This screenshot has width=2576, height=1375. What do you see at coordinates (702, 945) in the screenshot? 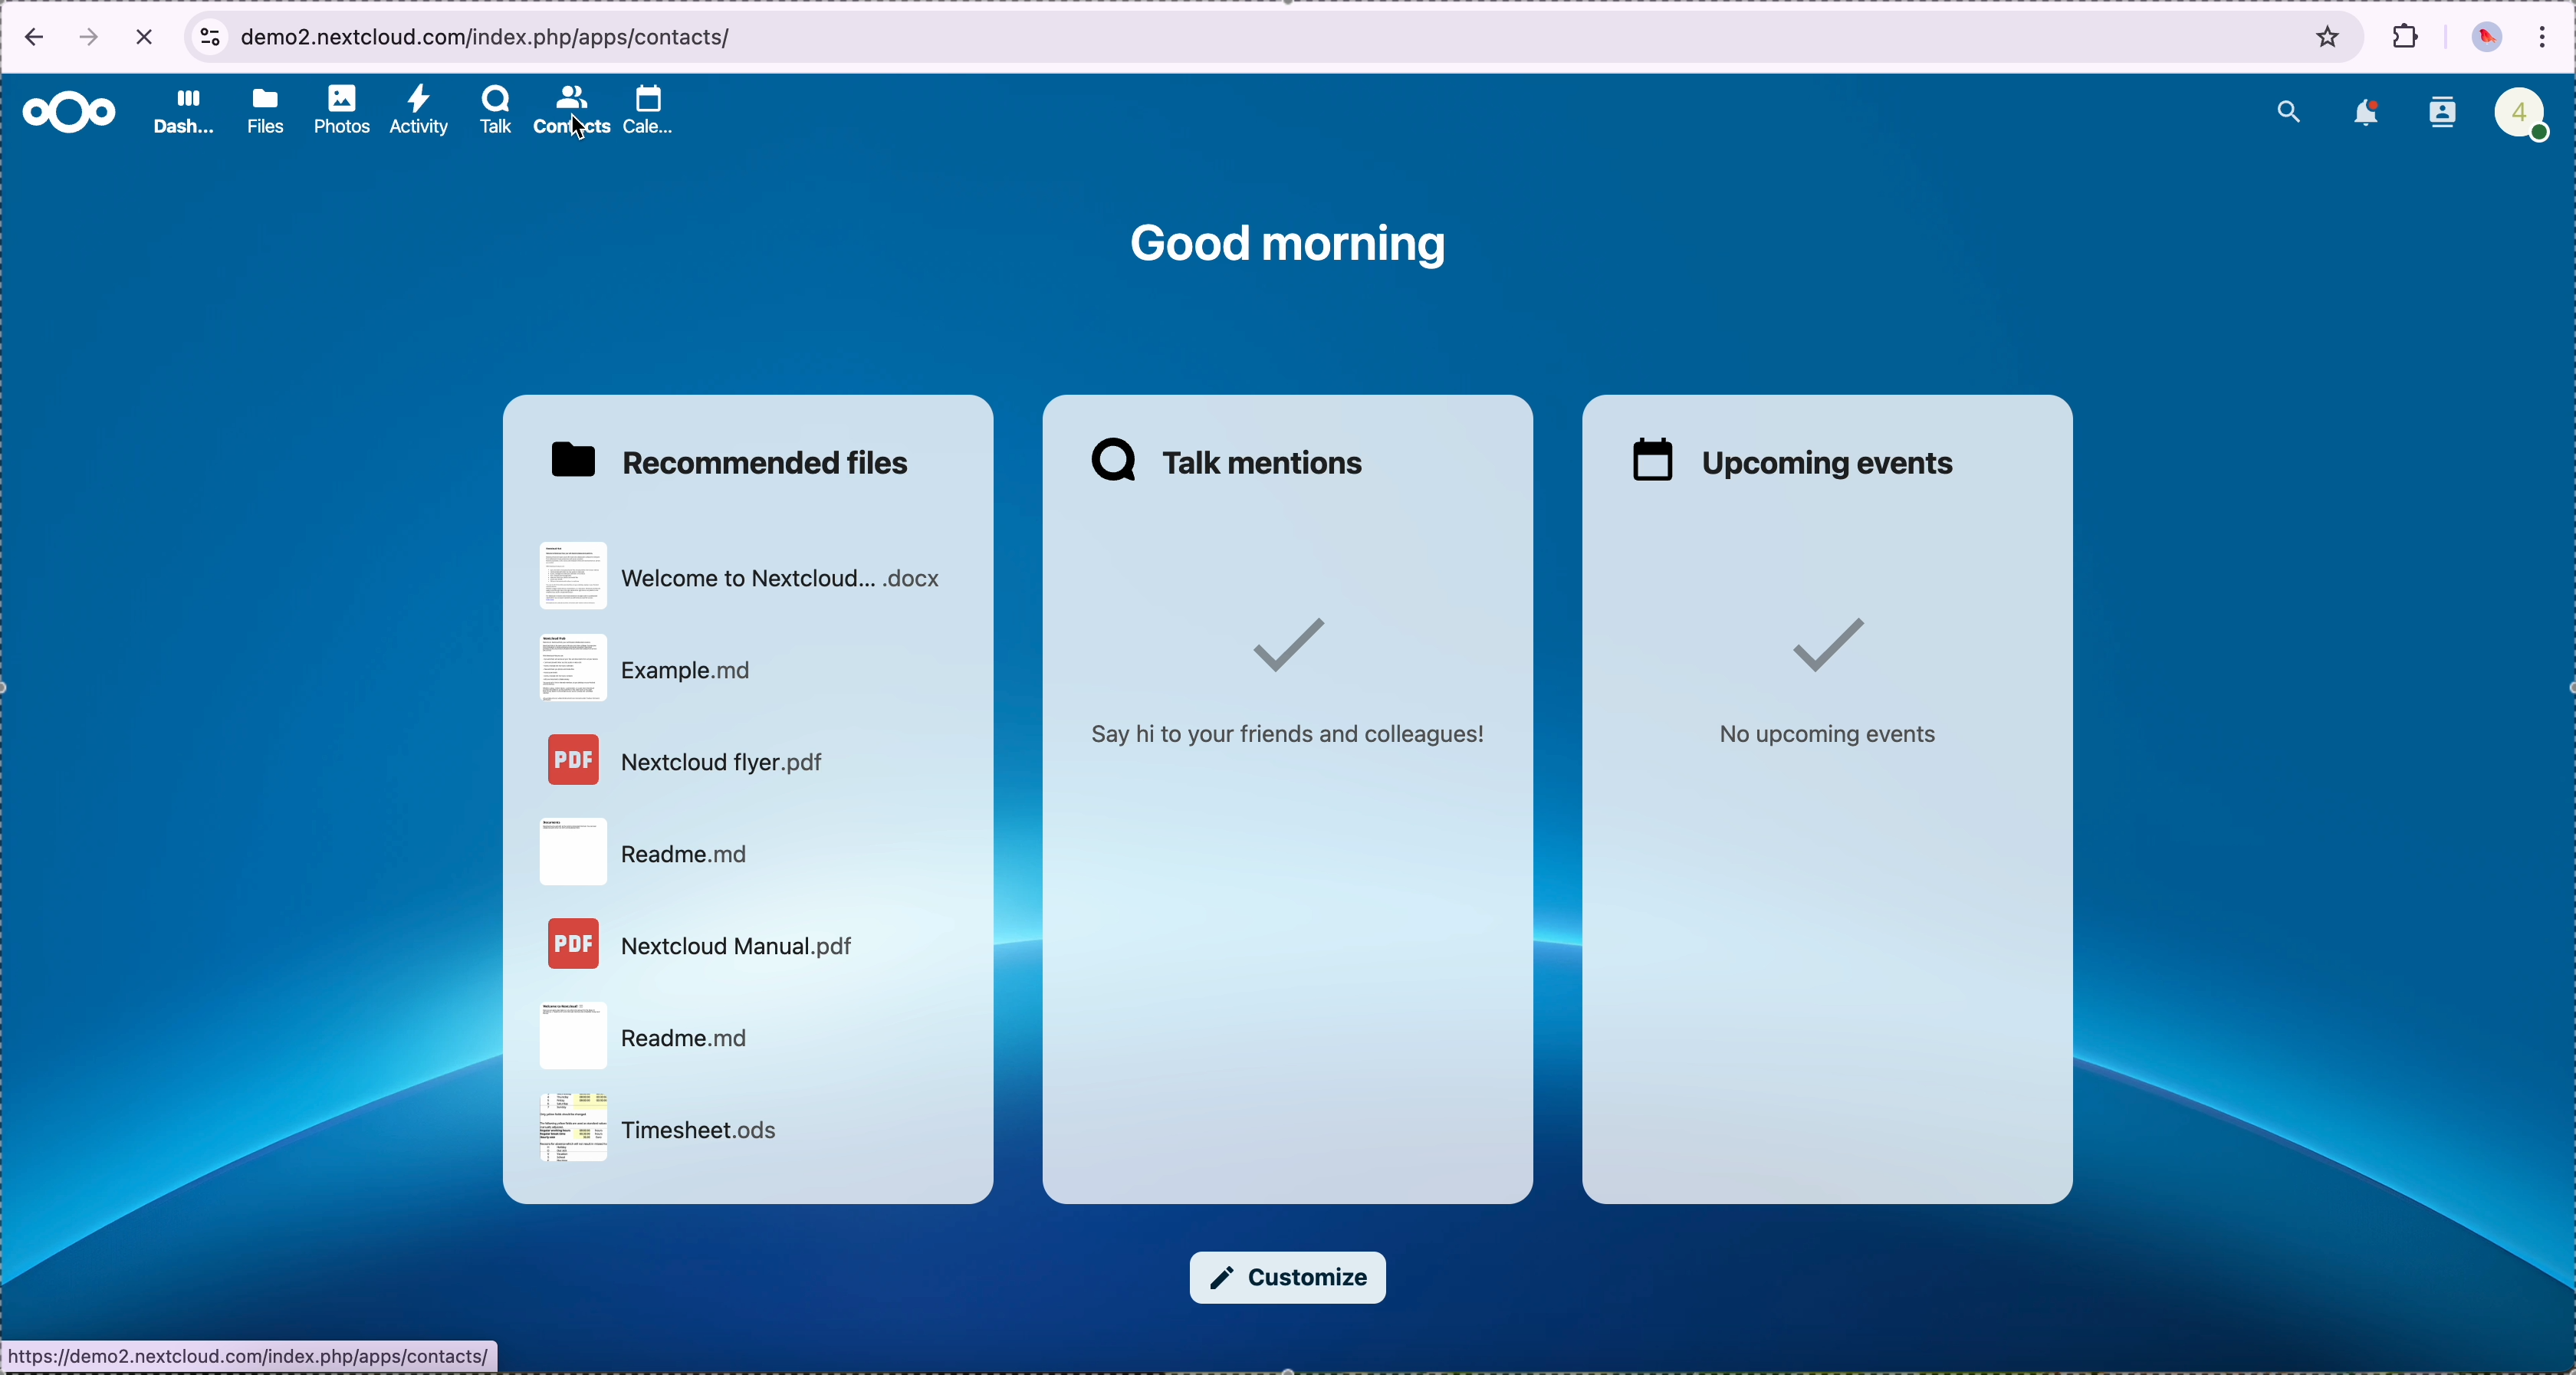
I see `file` at bounding box center [702, 945].